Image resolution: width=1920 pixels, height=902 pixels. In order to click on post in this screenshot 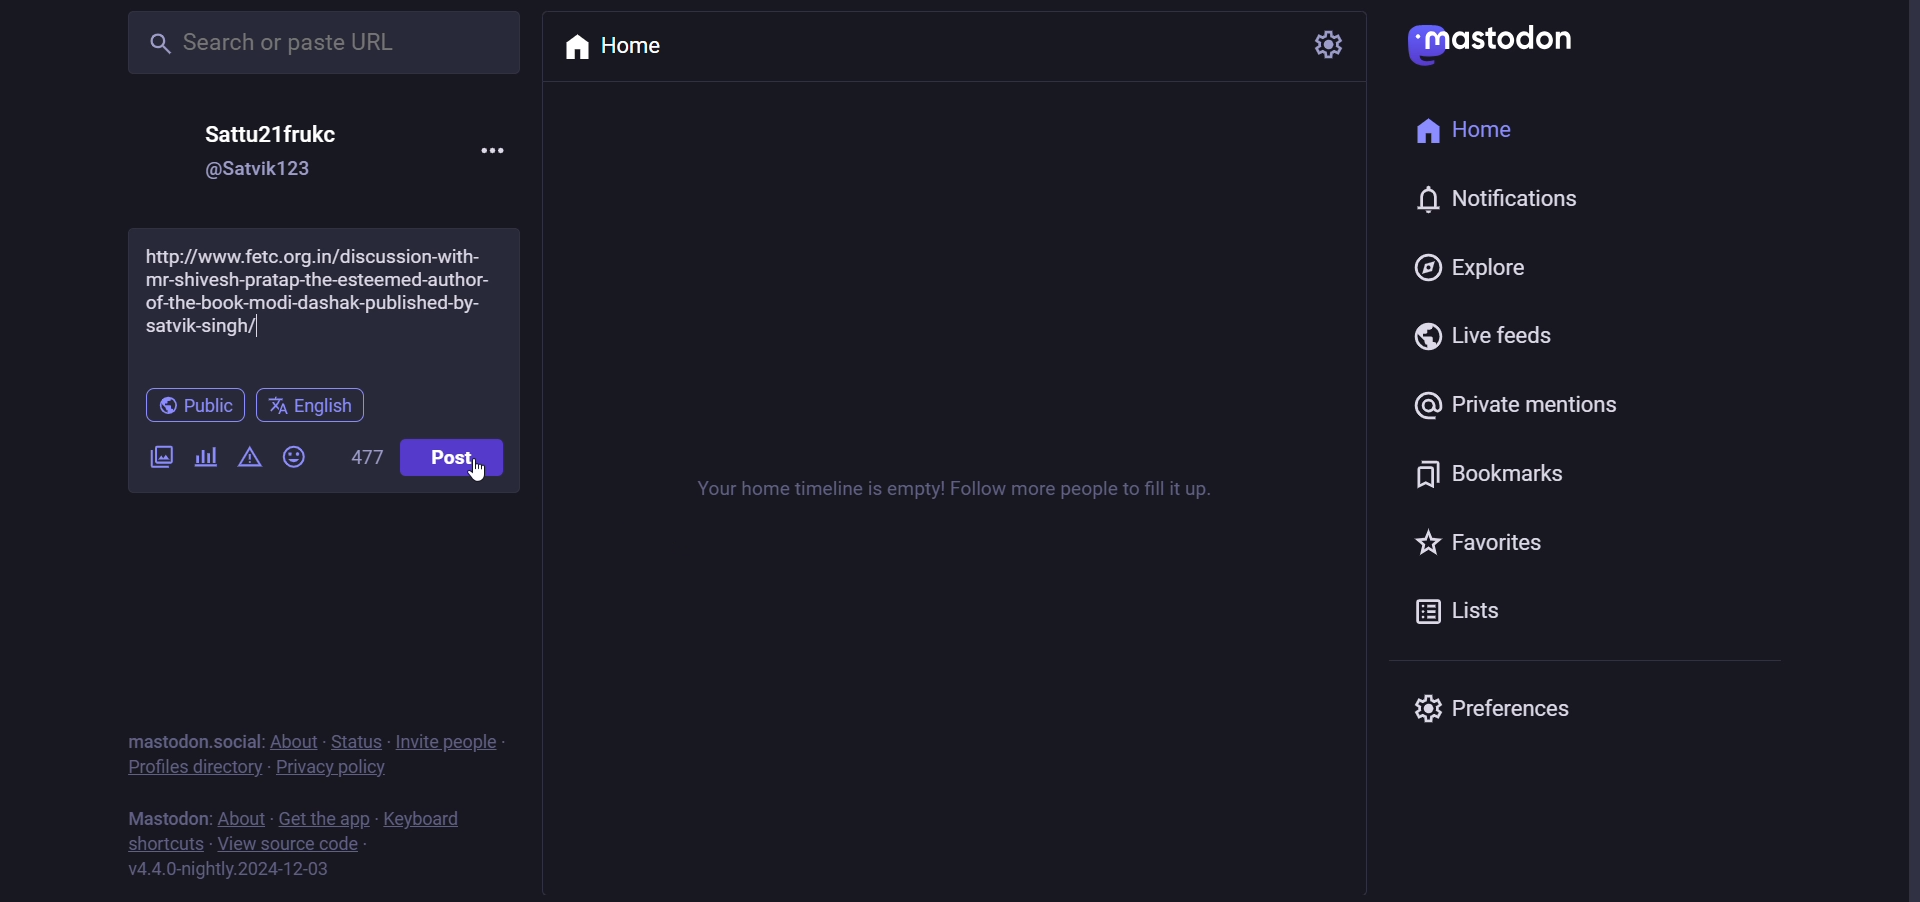, I will do `click(456, 451)`.